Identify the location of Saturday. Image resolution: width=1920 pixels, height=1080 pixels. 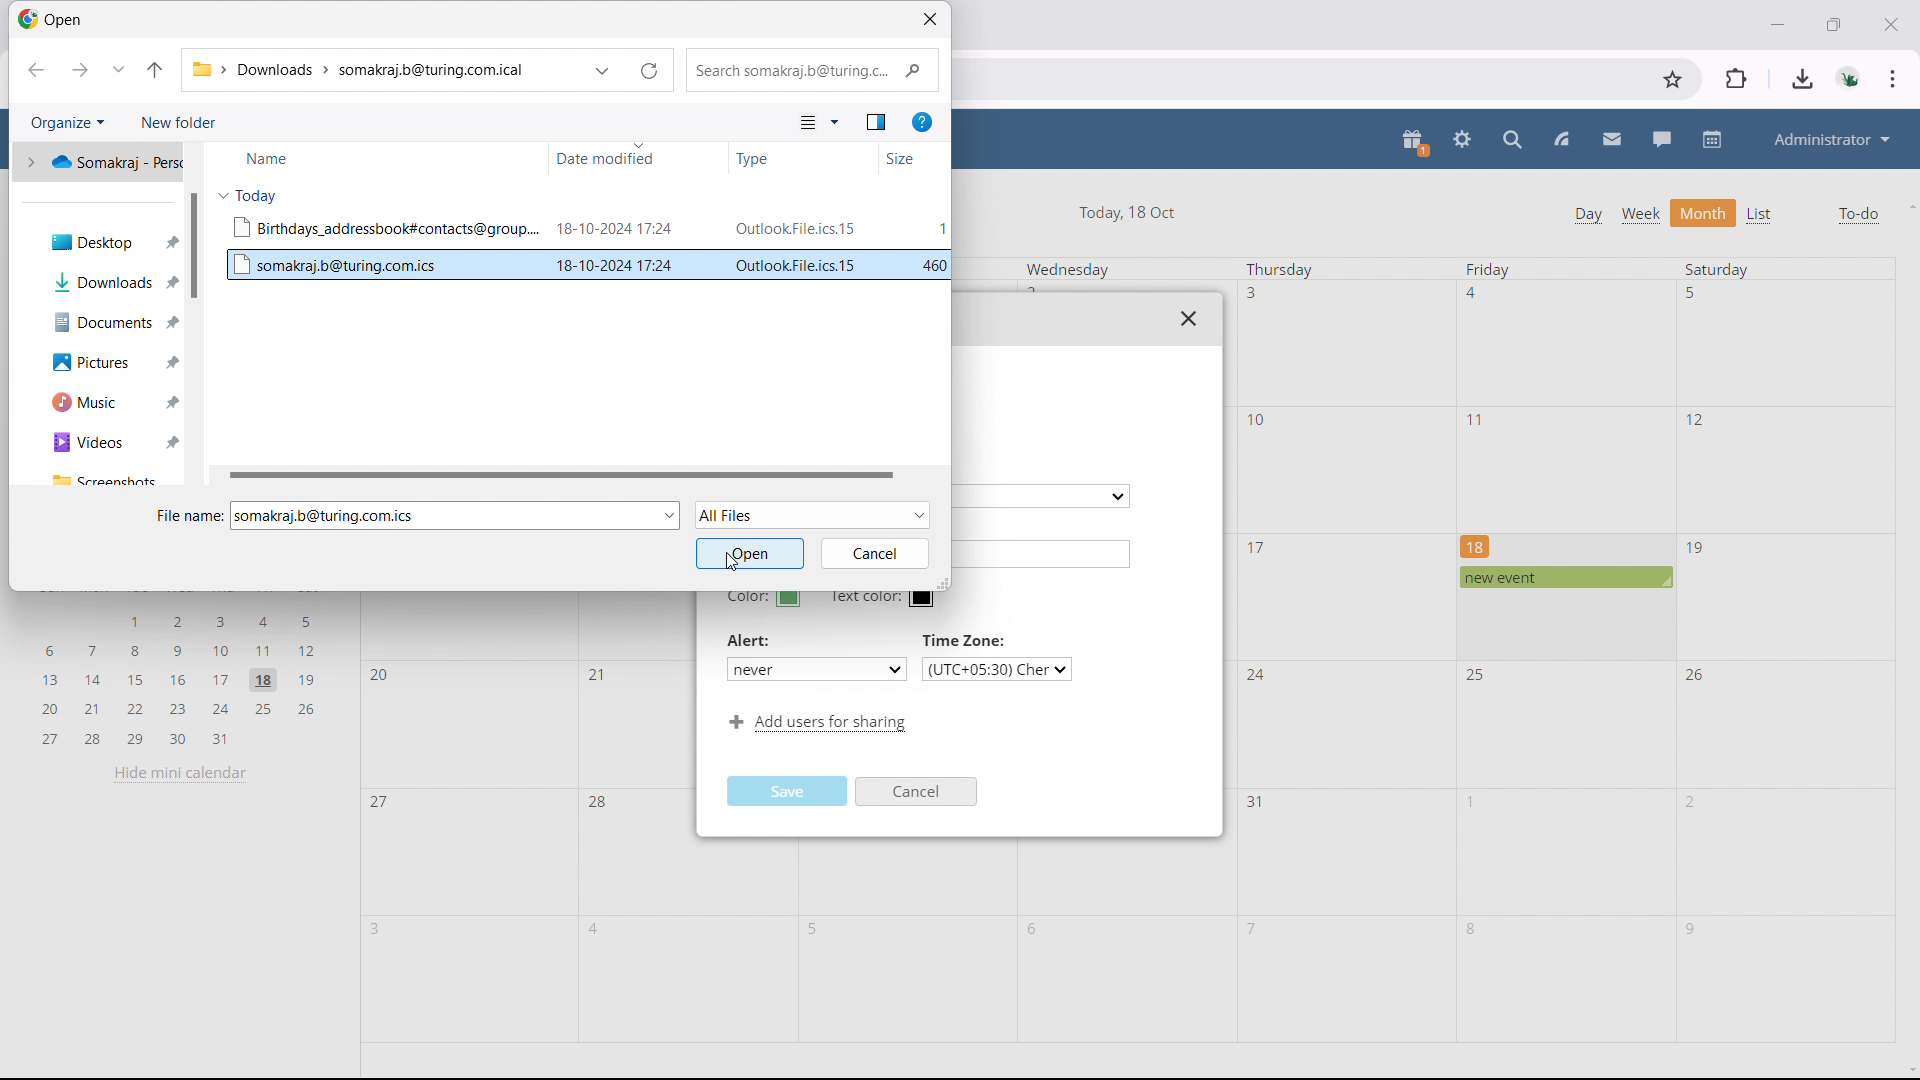
(1717, 268).